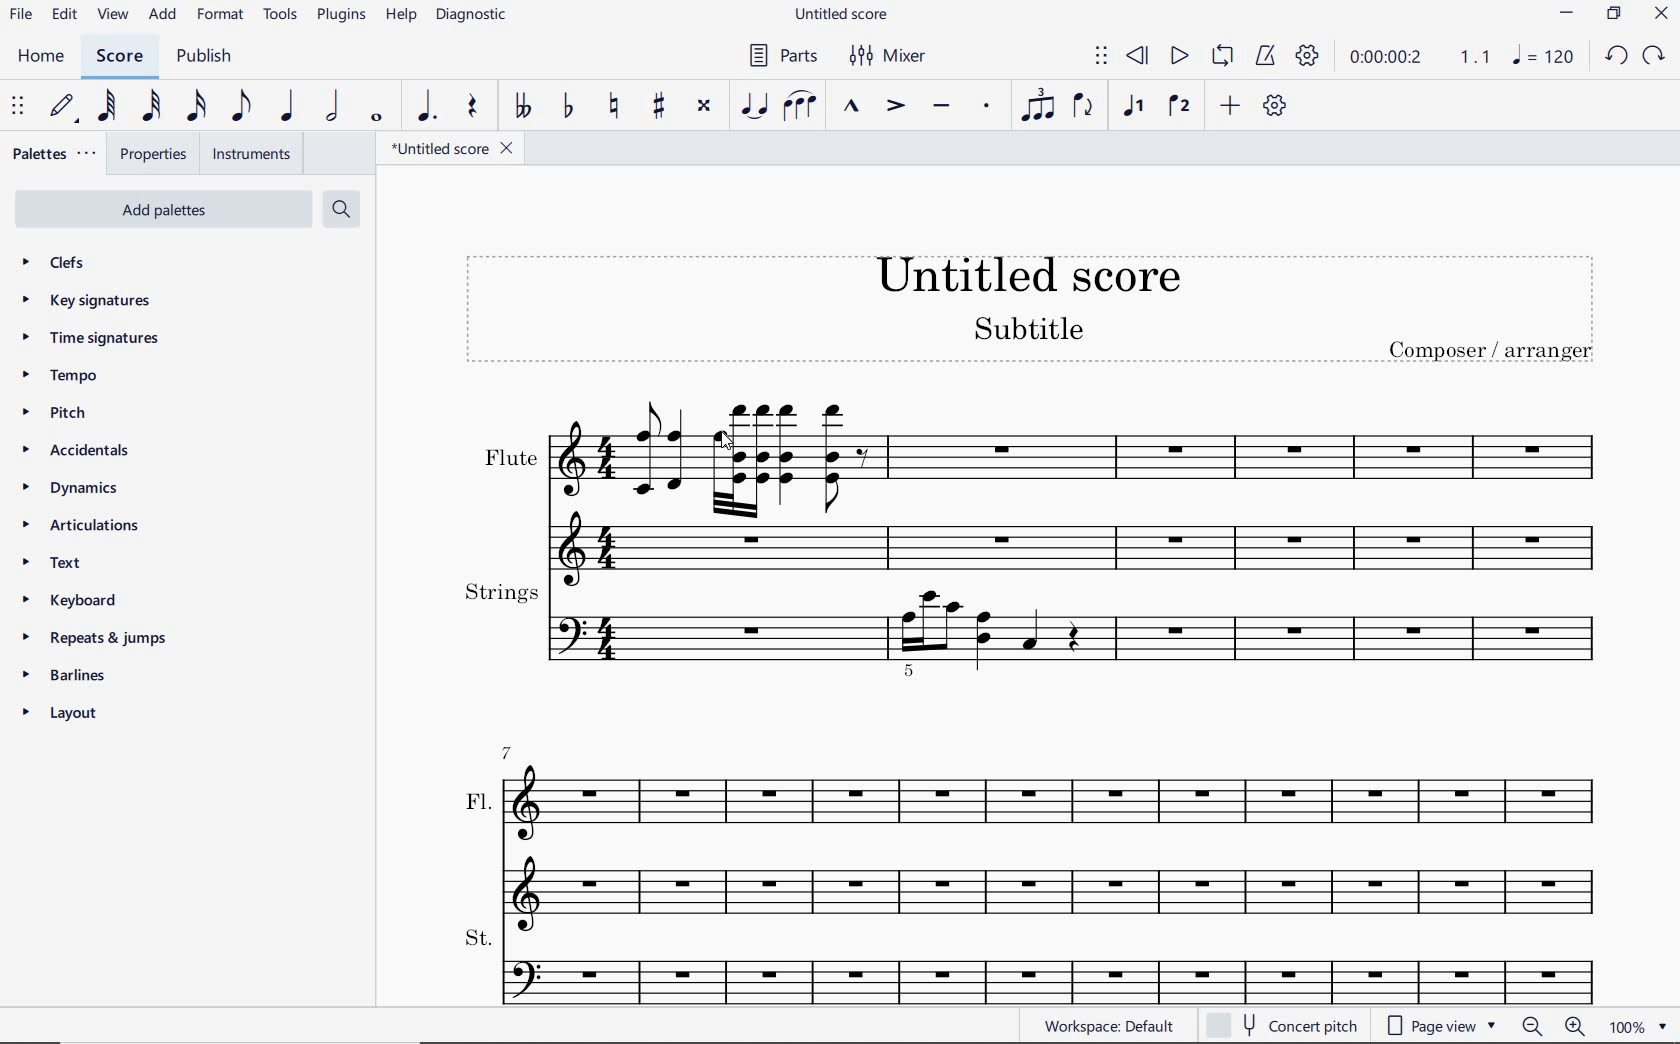 The height and width of the screenshot is (1044, 1680). Describe the element at coordinates (522, 107) in the screenshot. I see `TOGGLE DOUBLE-FLAT` at that location.